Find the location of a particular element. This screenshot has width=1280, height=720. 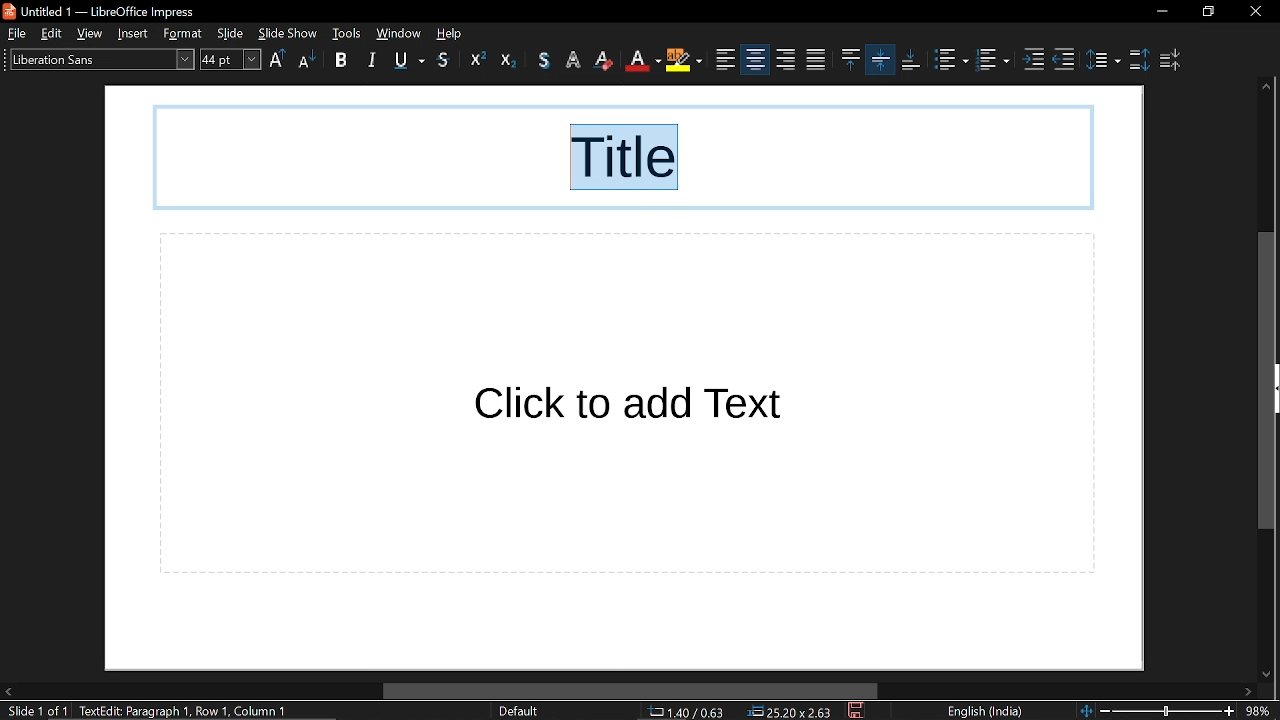

slide style is located at coordinates (518, 711).